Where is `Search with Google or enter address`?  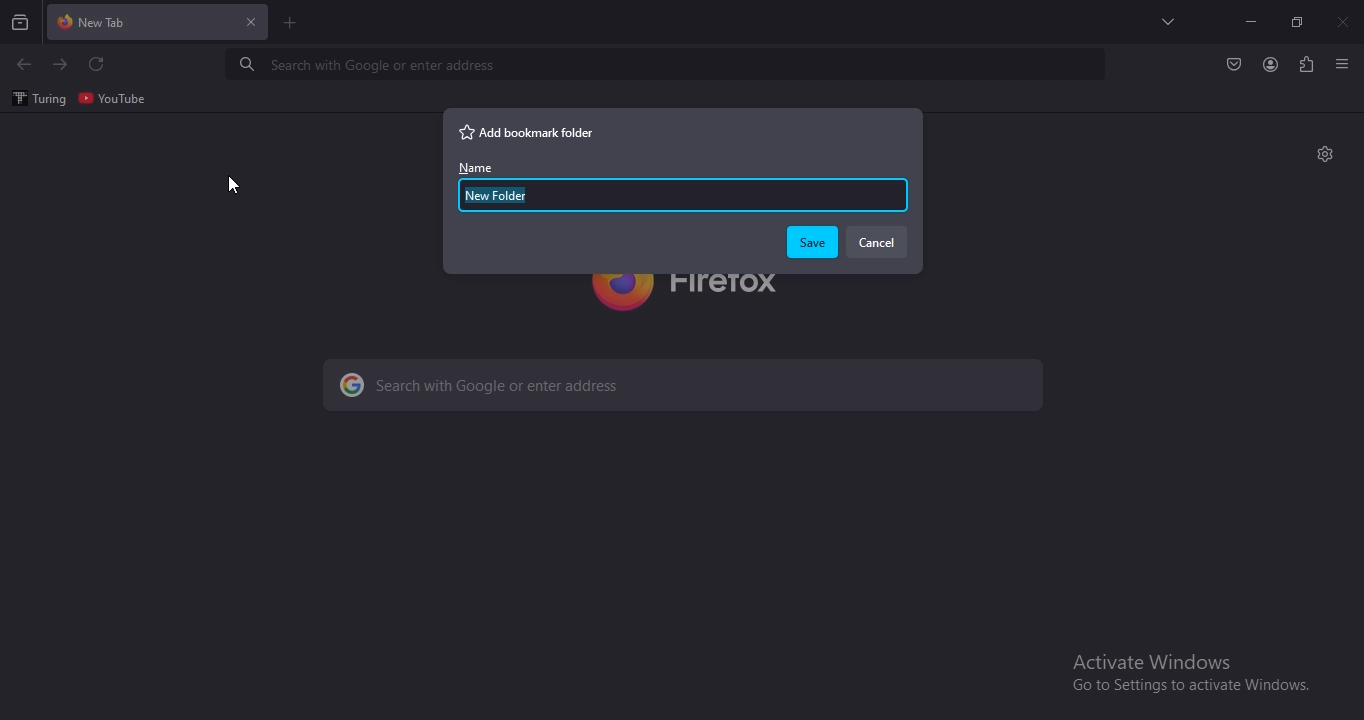 Search with Google or enter address is located at coordinates (365, 66).